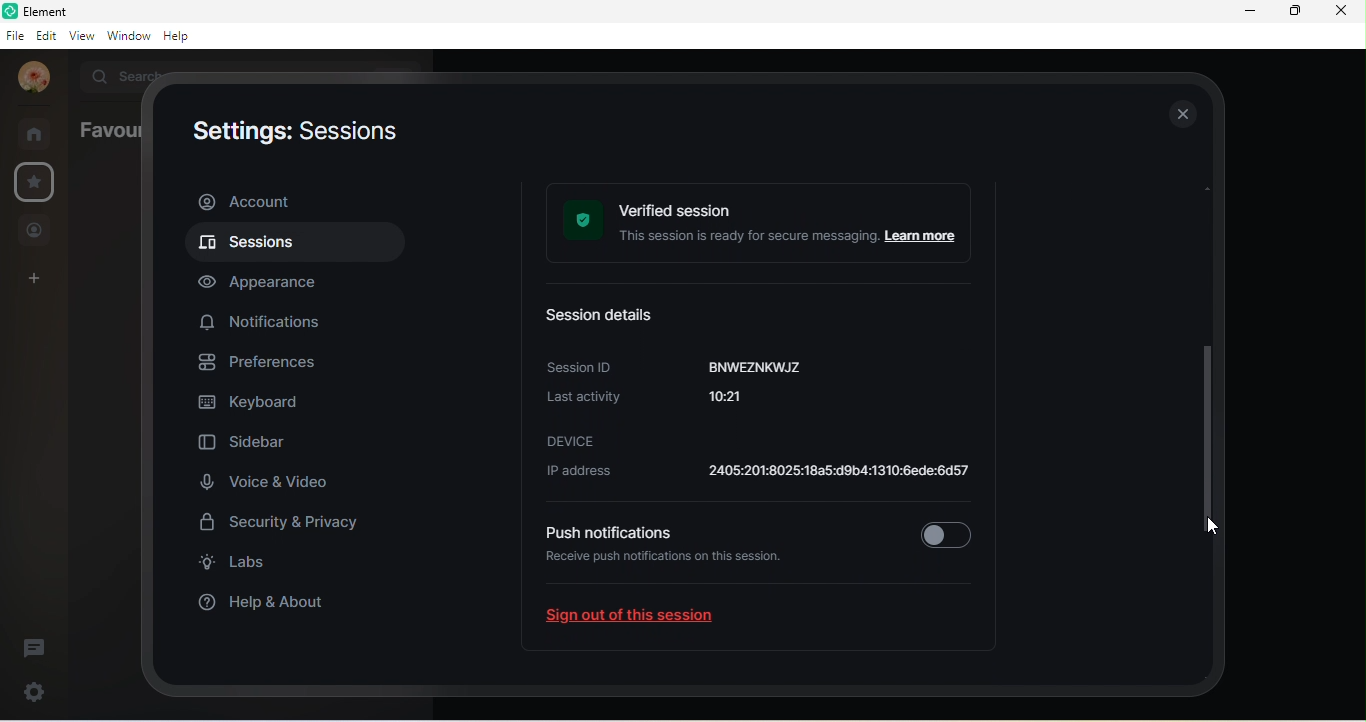 This screenshot has height=722, width=1366. I want to click on session id: BNWEZNKWJZ, so click(679, 366).